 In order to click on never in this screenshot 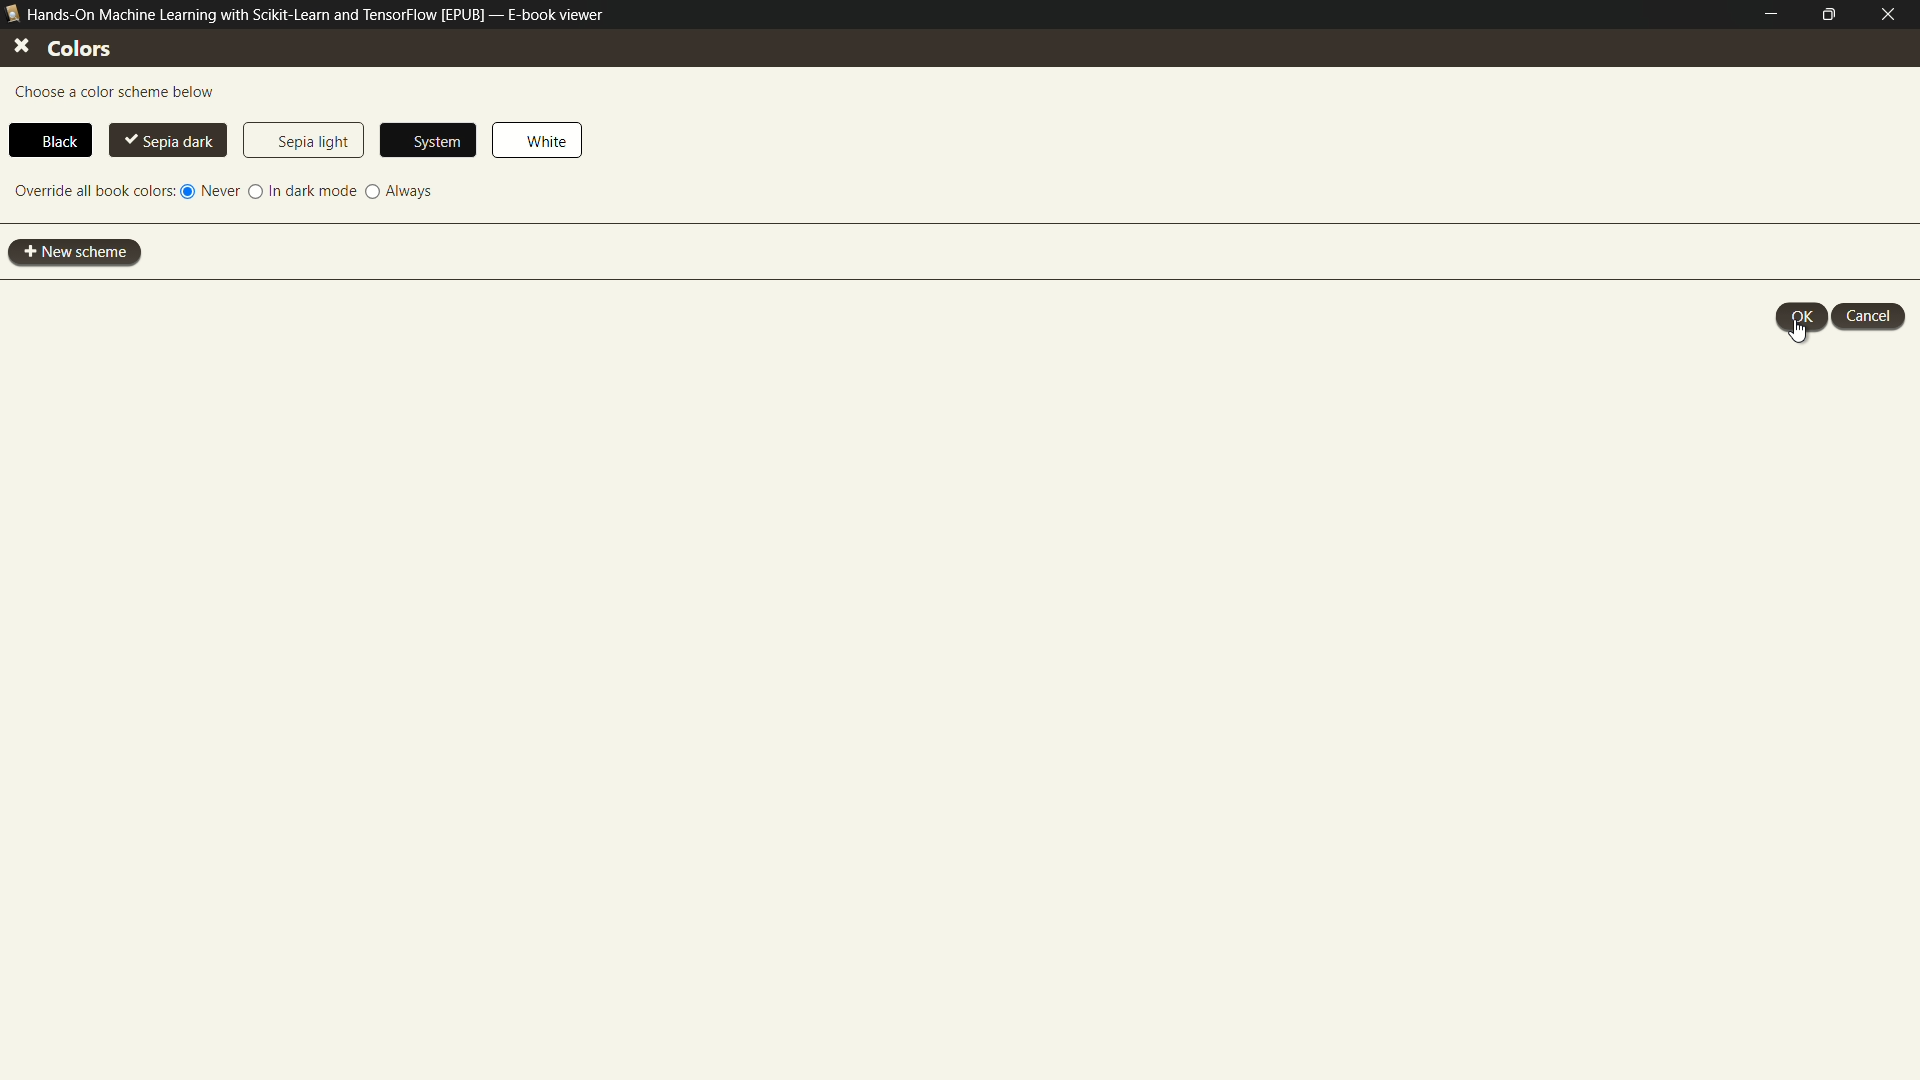, I will do `click(212, 191)`.